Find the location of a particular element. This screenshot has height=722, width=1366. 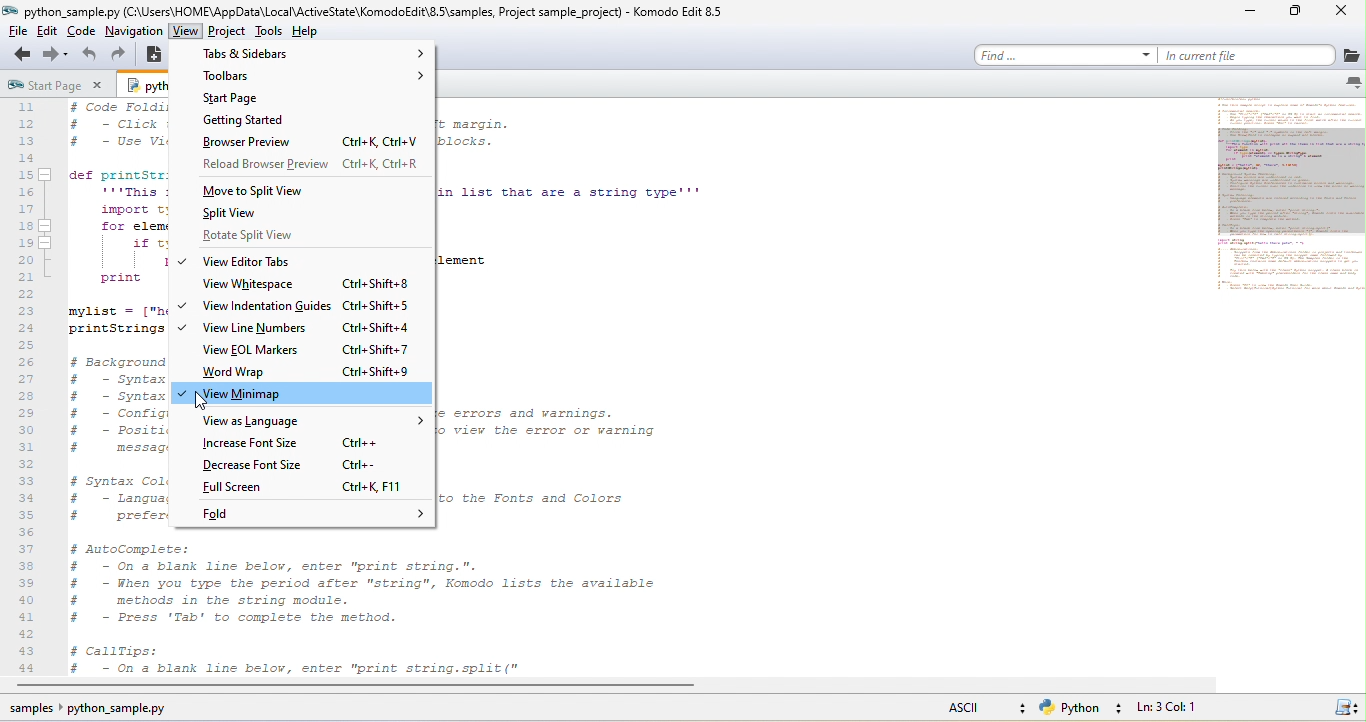

view minimap is located at coordinates (307, 396).